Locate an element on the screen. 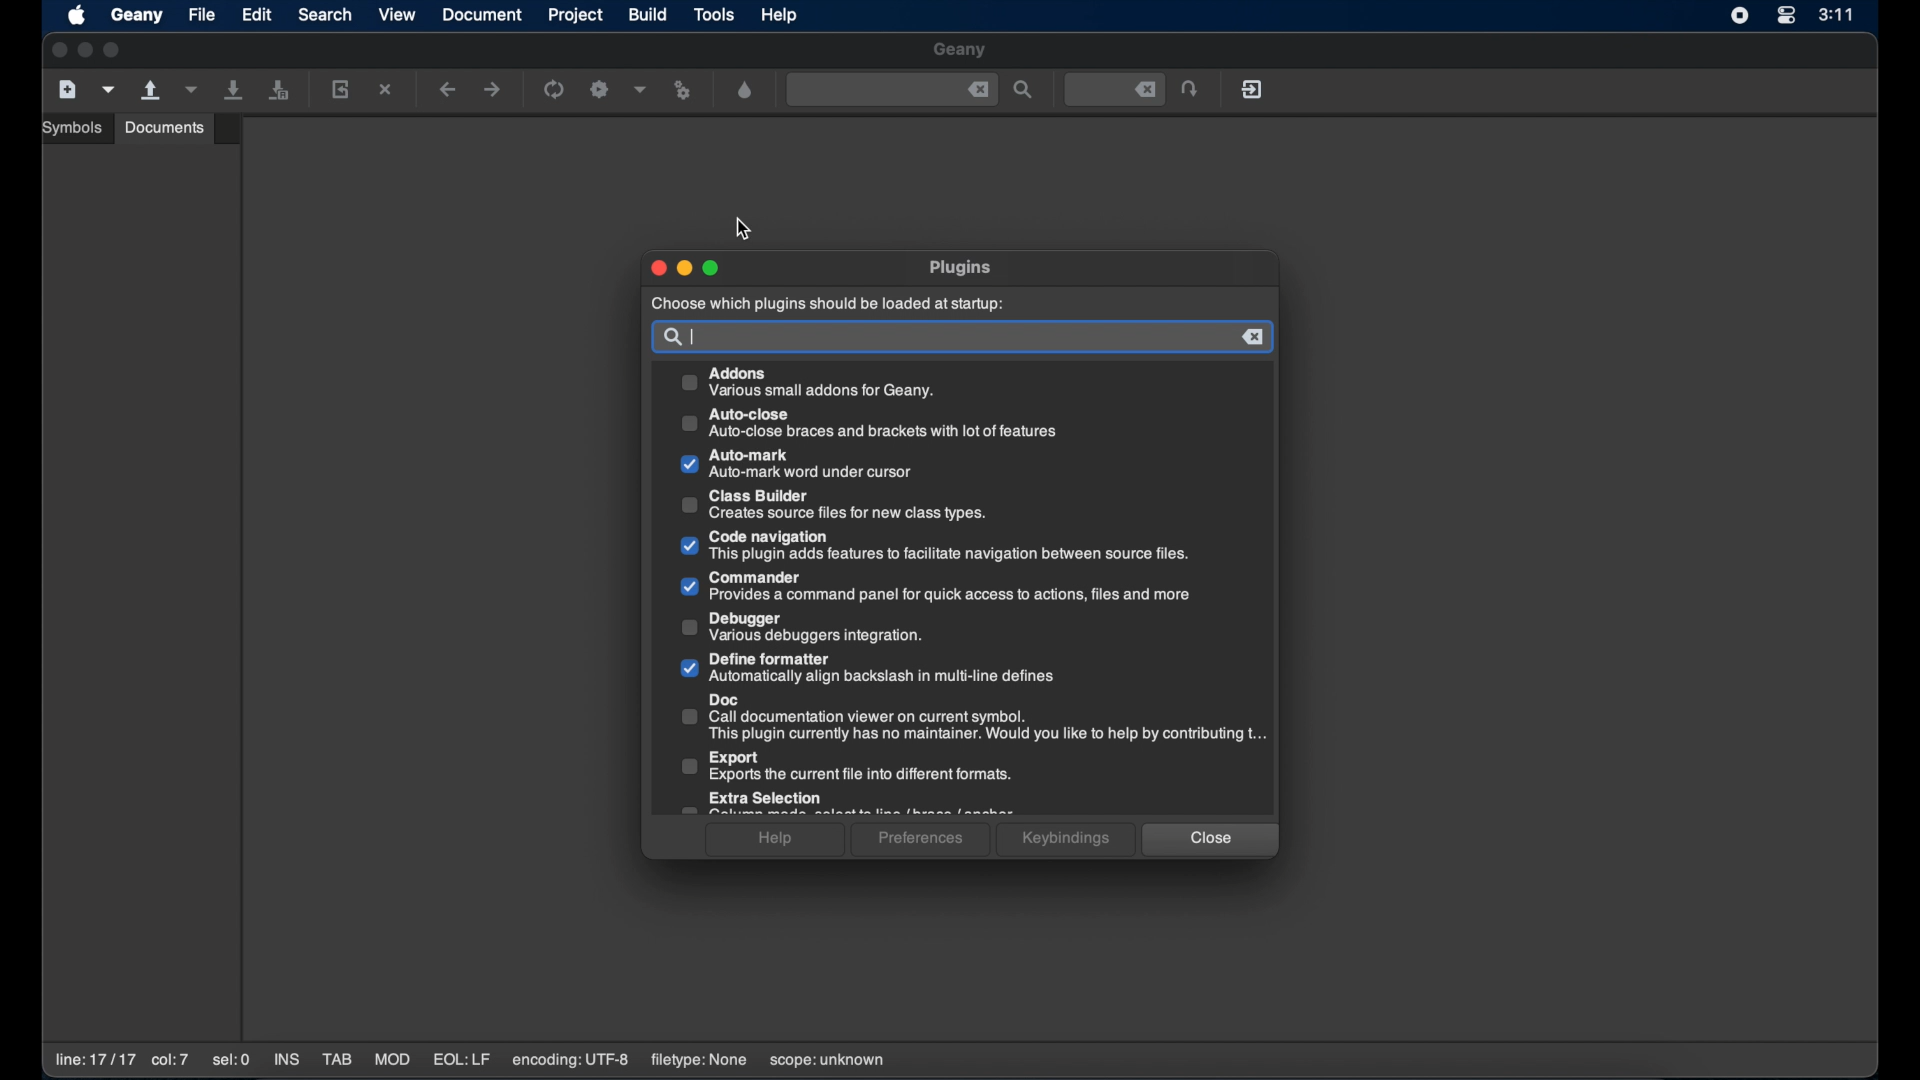 Image resolution: width=1920 pixels, height=1080 pixels. co:7 is located at coordinates (169, 1061).